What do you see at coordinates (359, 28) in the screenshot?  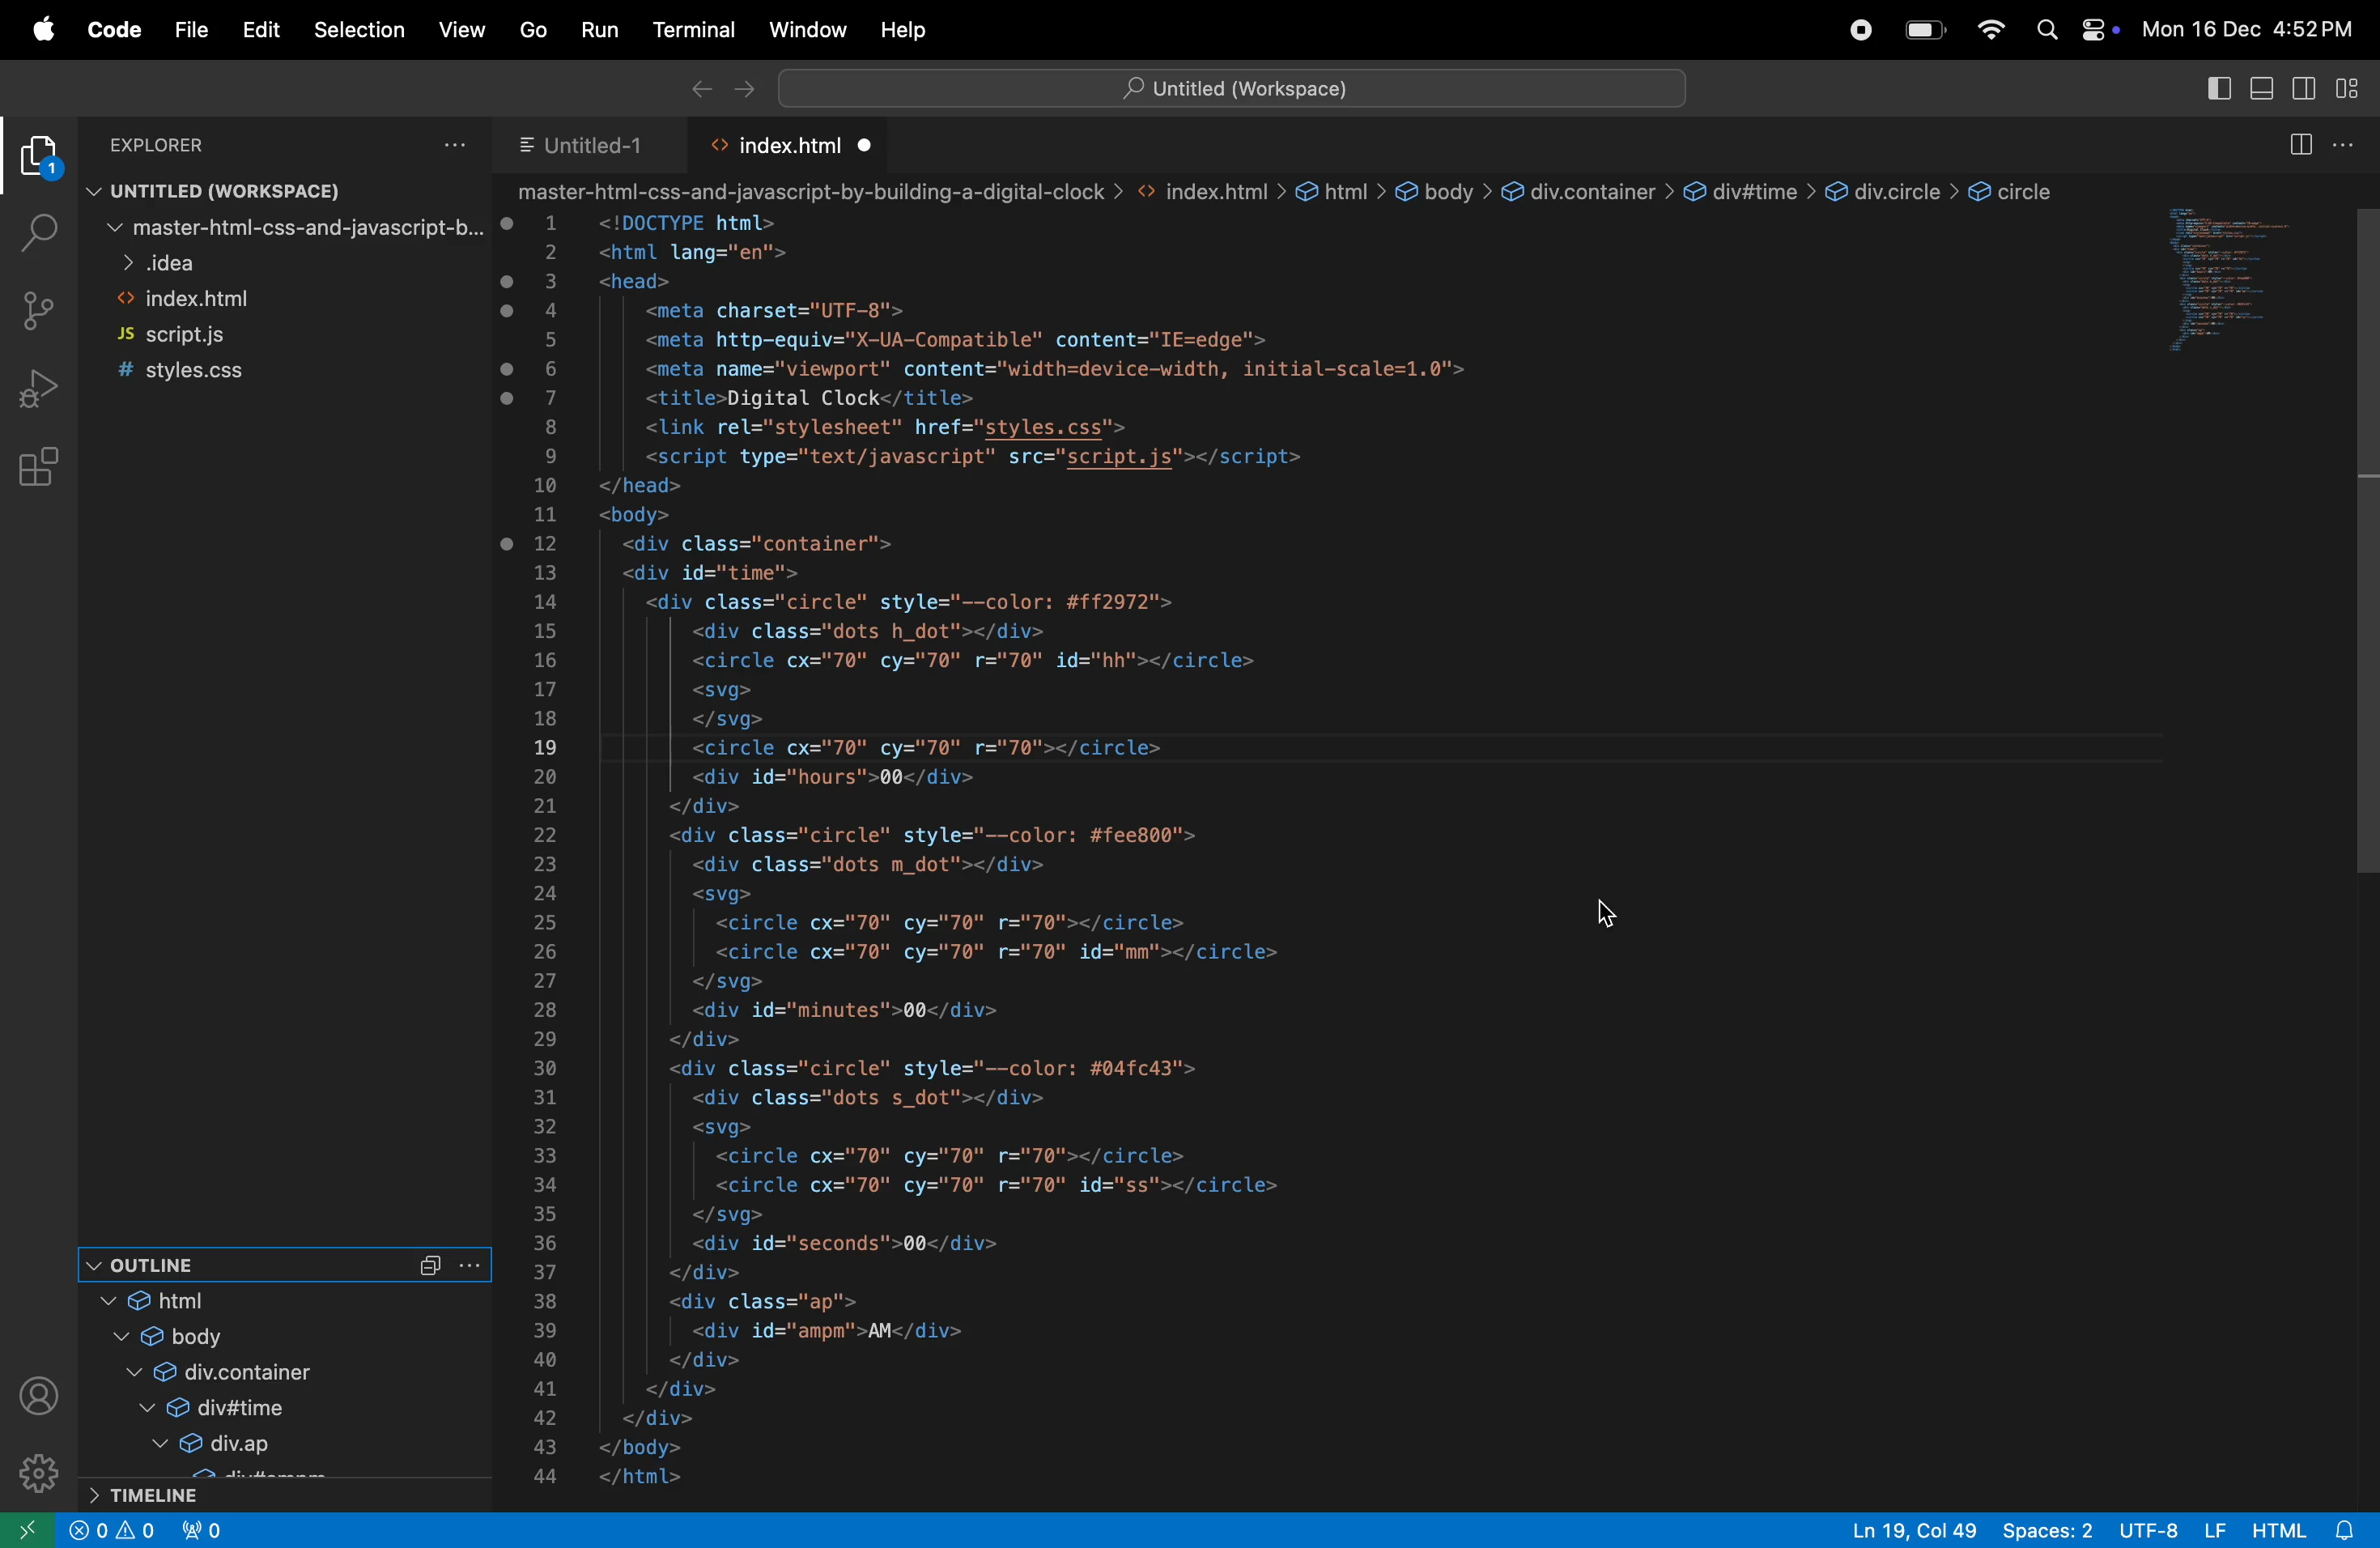 I see `selection` at bounding box center [359, 28].